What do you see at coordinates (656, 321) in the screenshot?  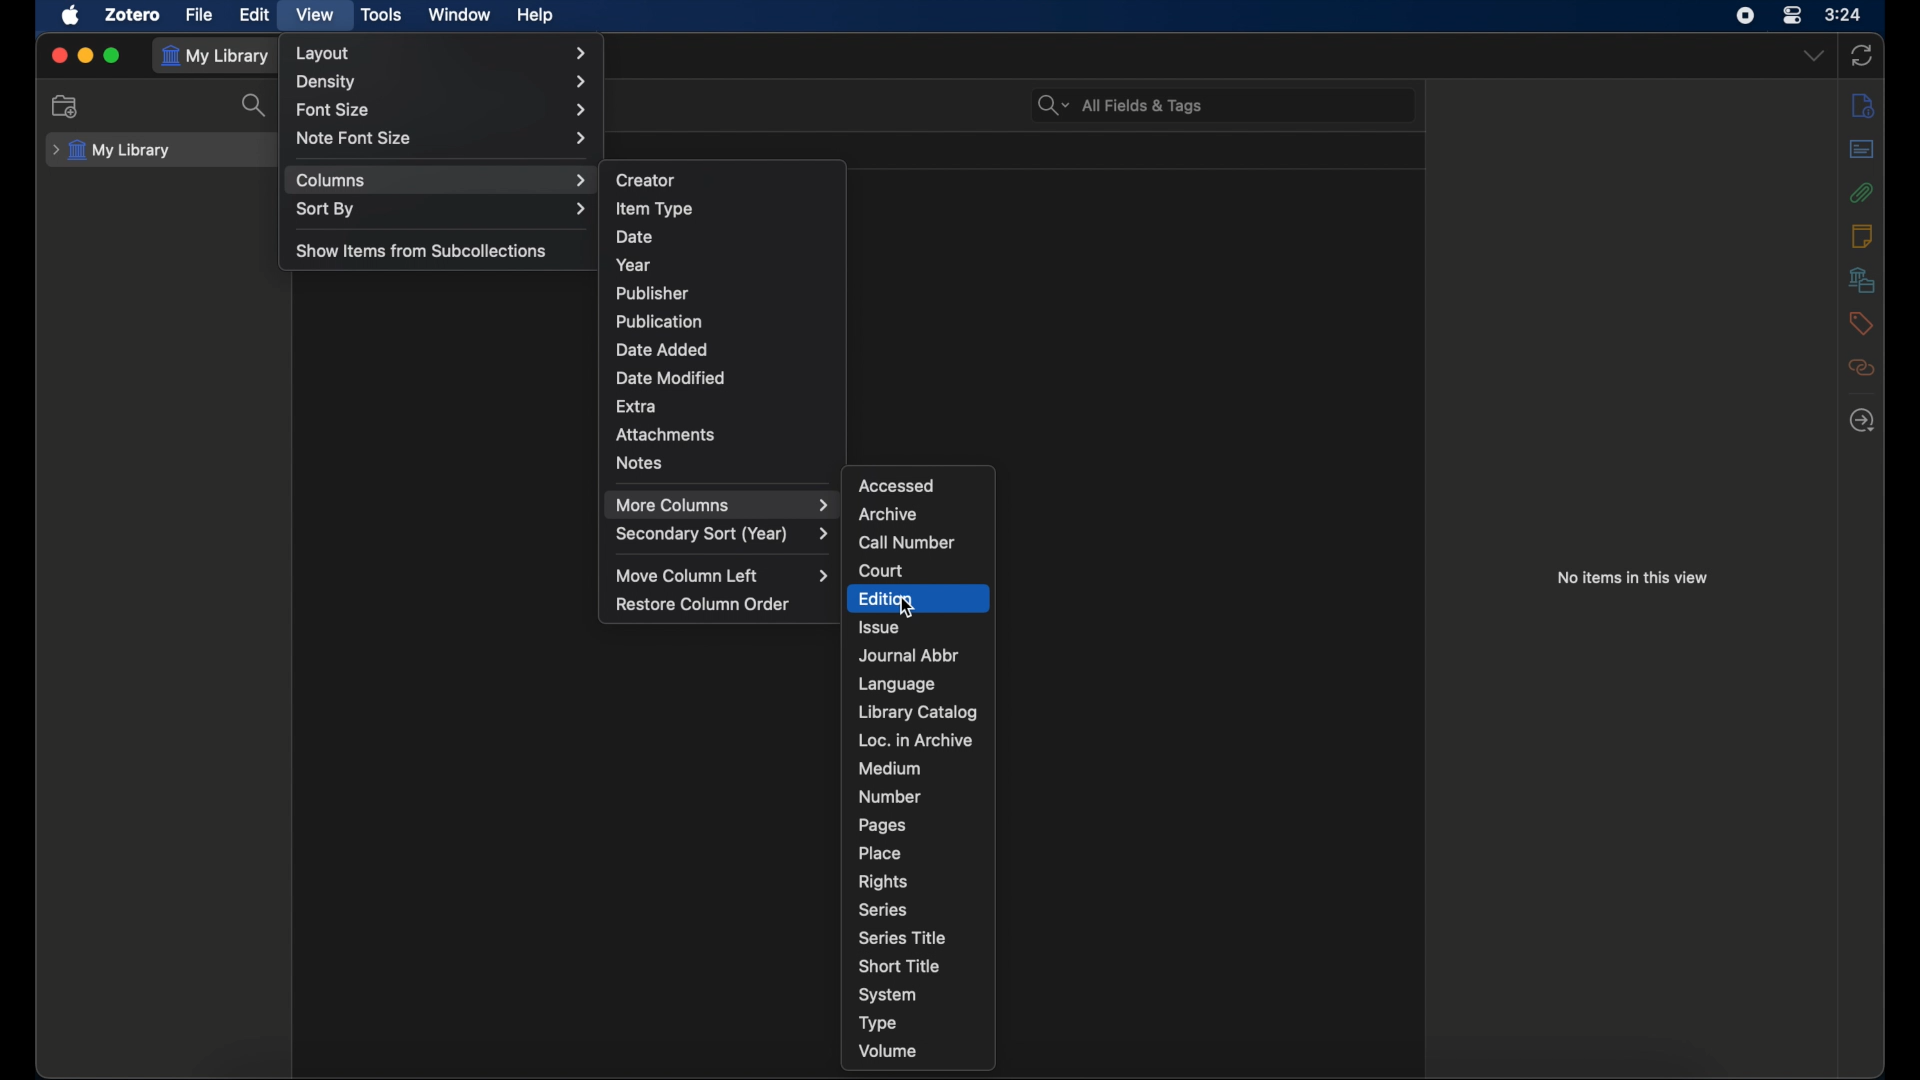 I see `publication` at bounding box center [656, 321].